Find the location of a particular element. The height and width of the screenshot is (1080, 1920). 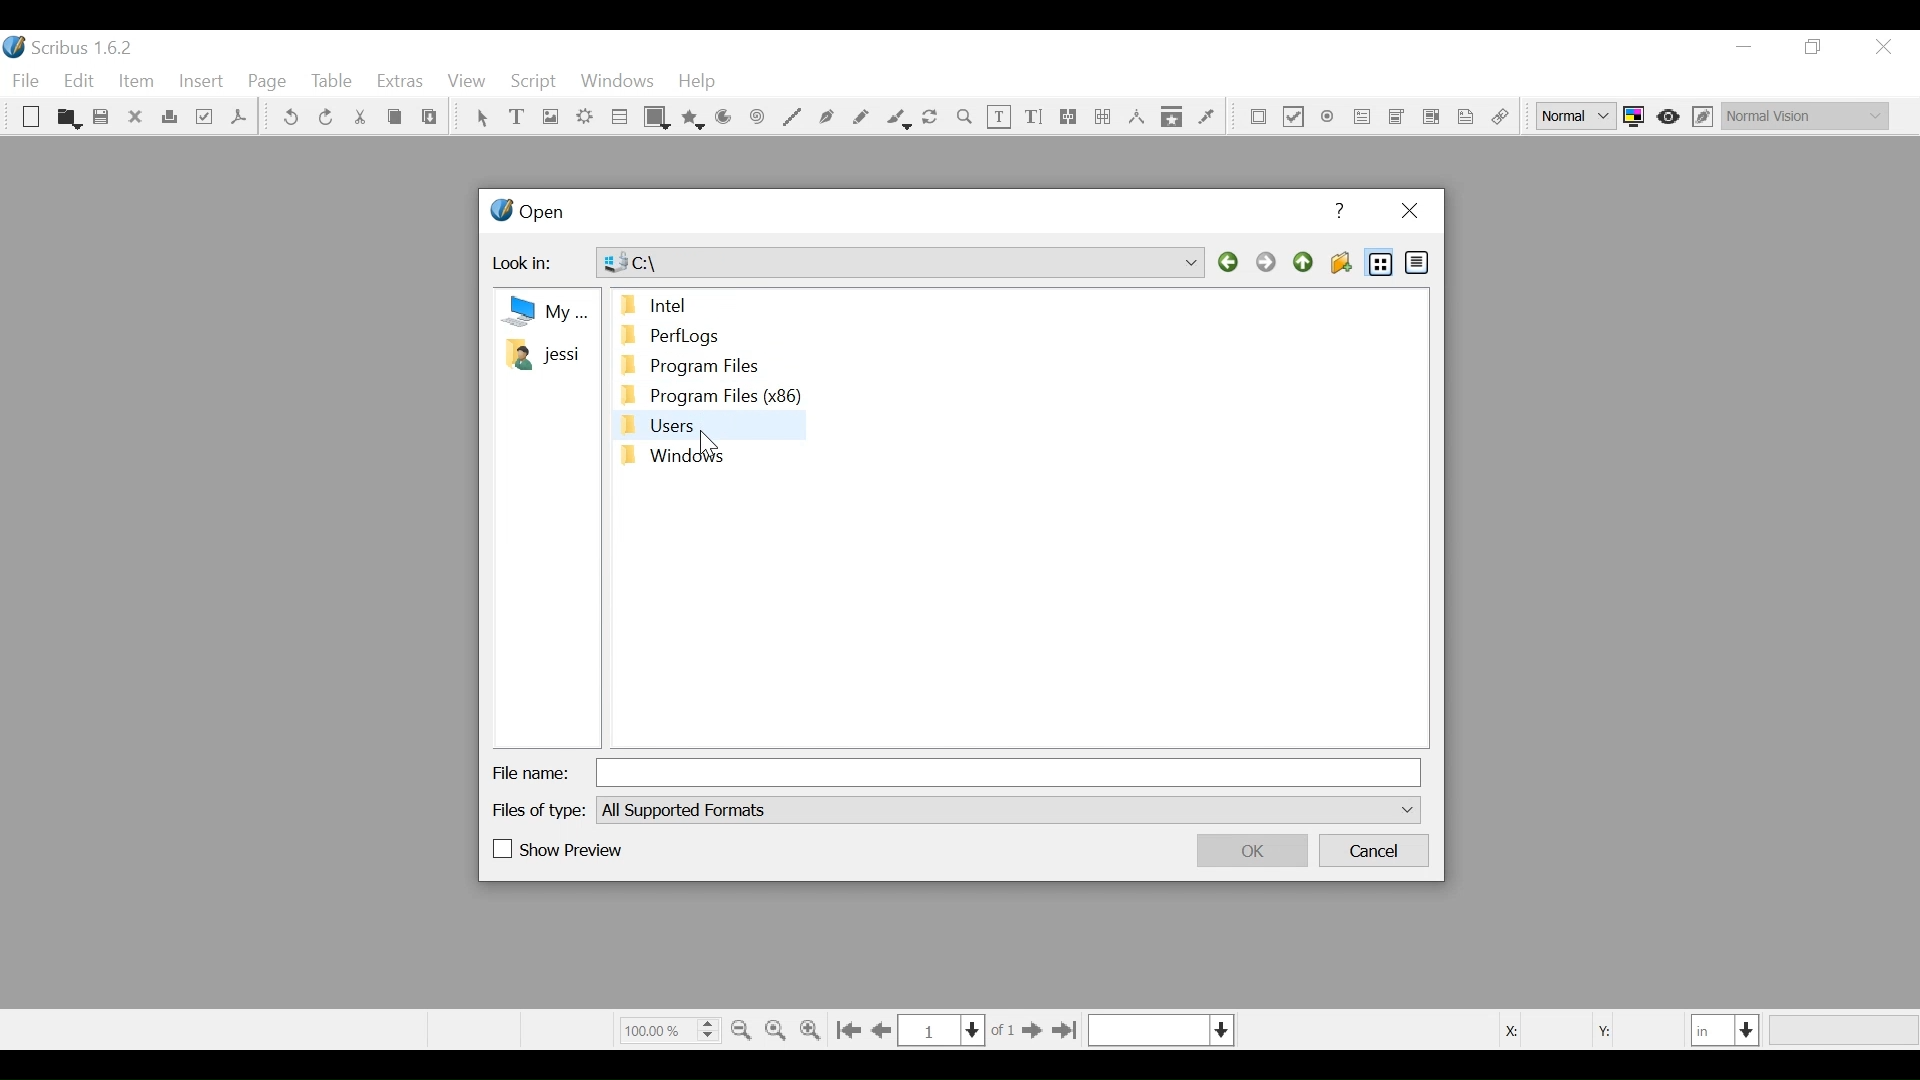

Polygon is located at coordinates (694, 118).